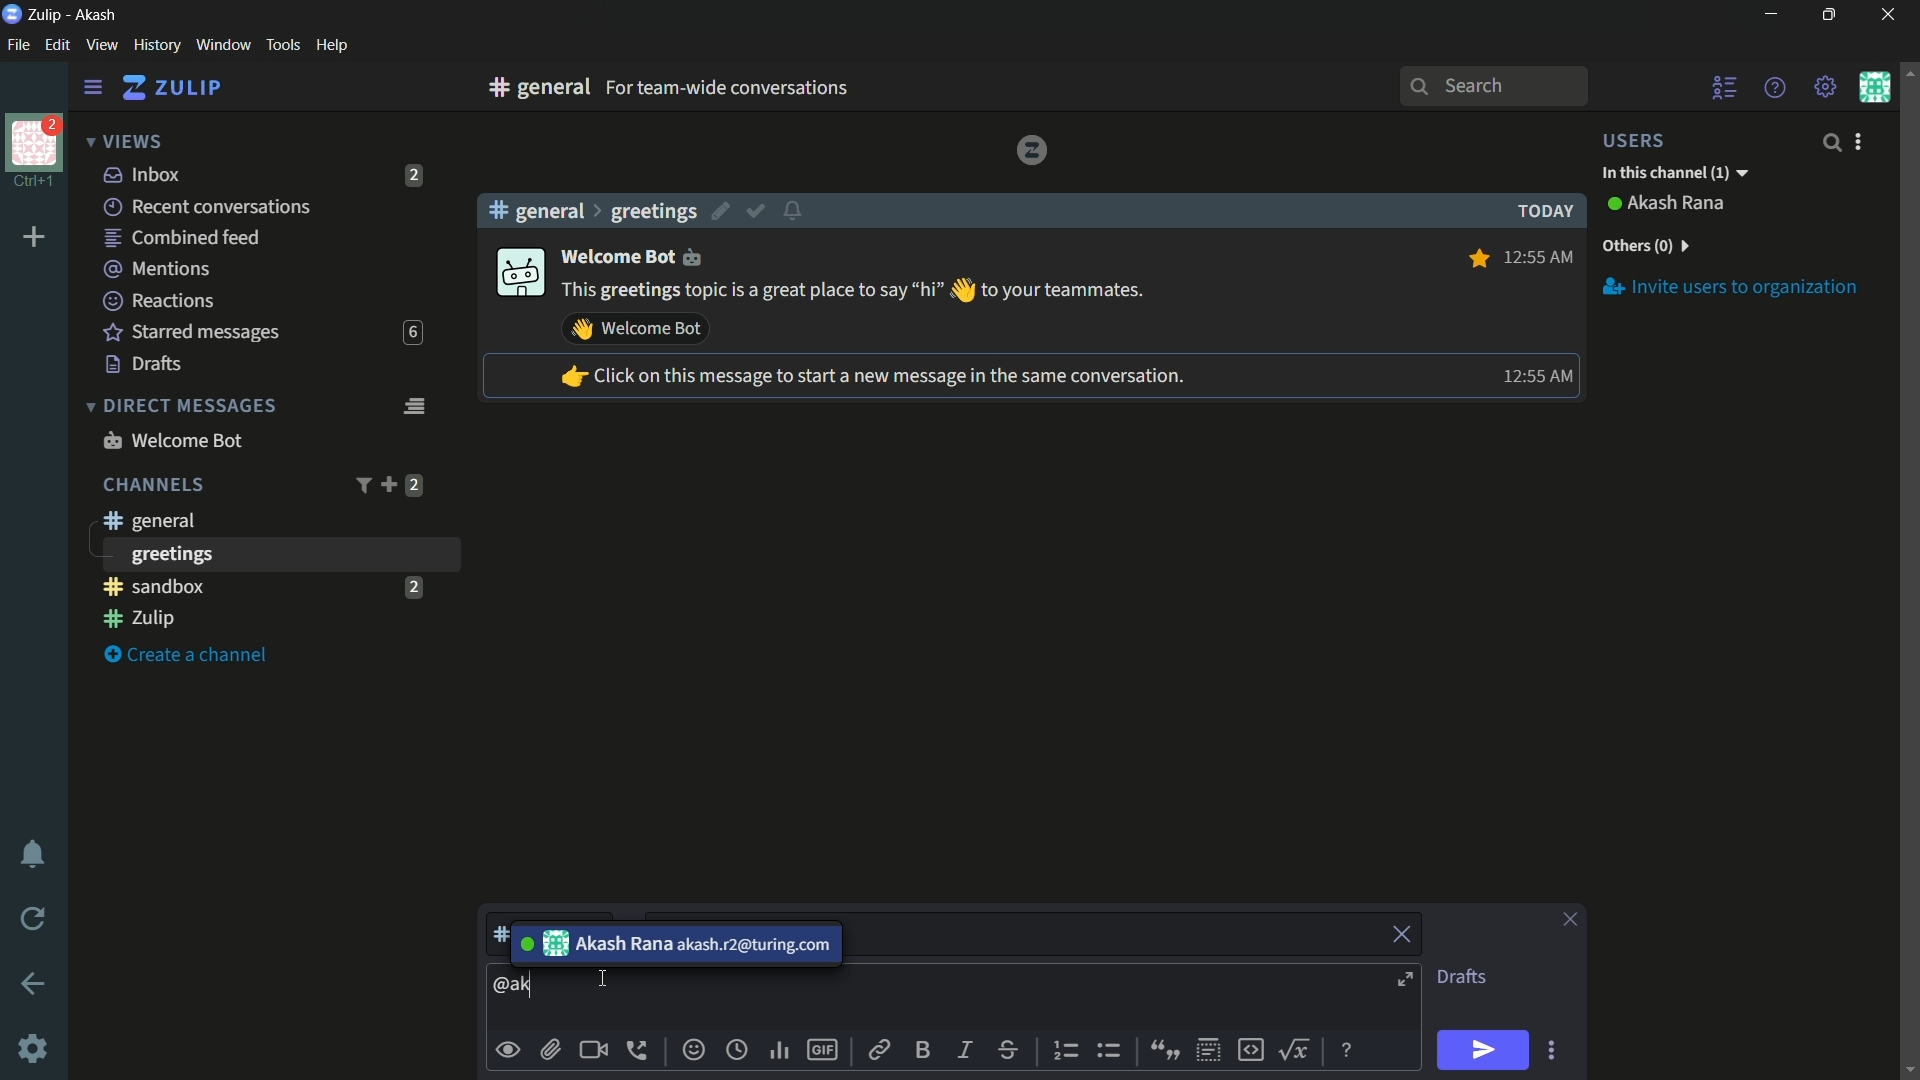 Image resolution: width=1920 pixels, height=1080 pixels. What do you see at coordinates (244, 586) in the screenshot?
I see `sandbox` at bounding box center [244, 586].